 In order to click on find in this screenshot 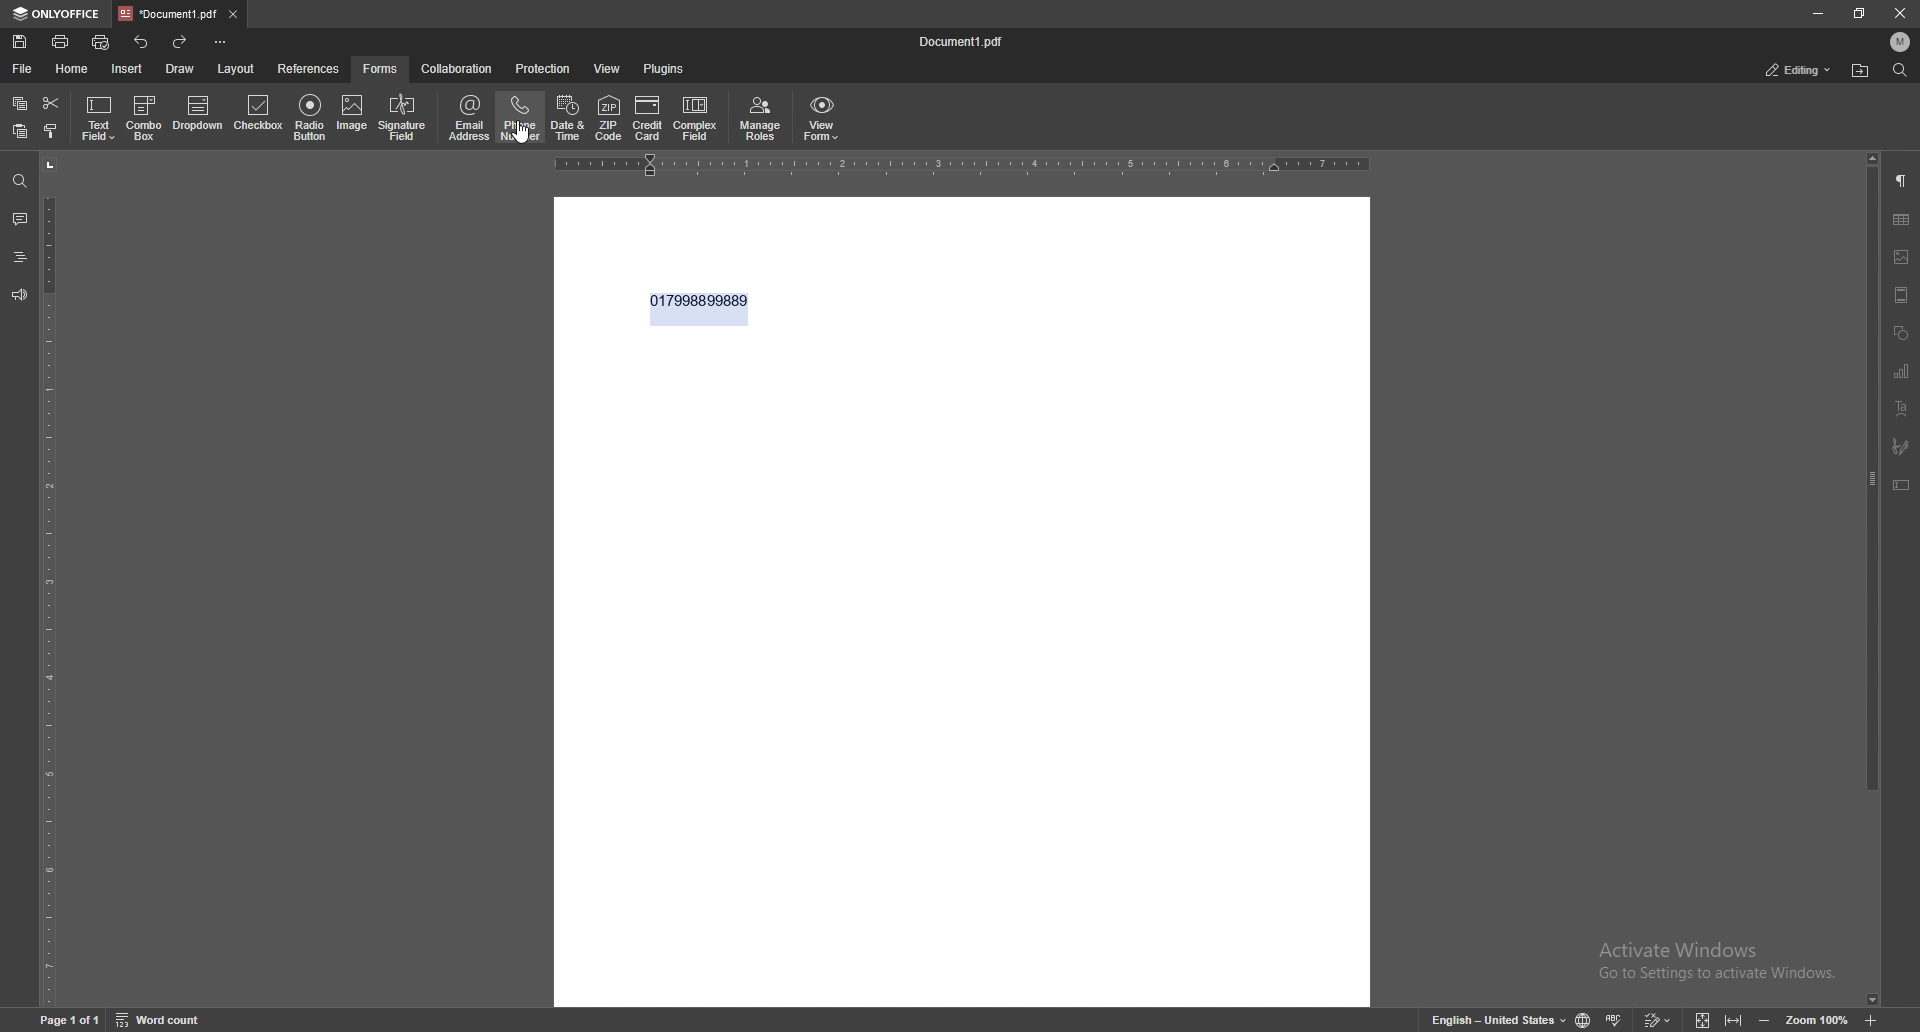, I will do `click(1901, 71)`.